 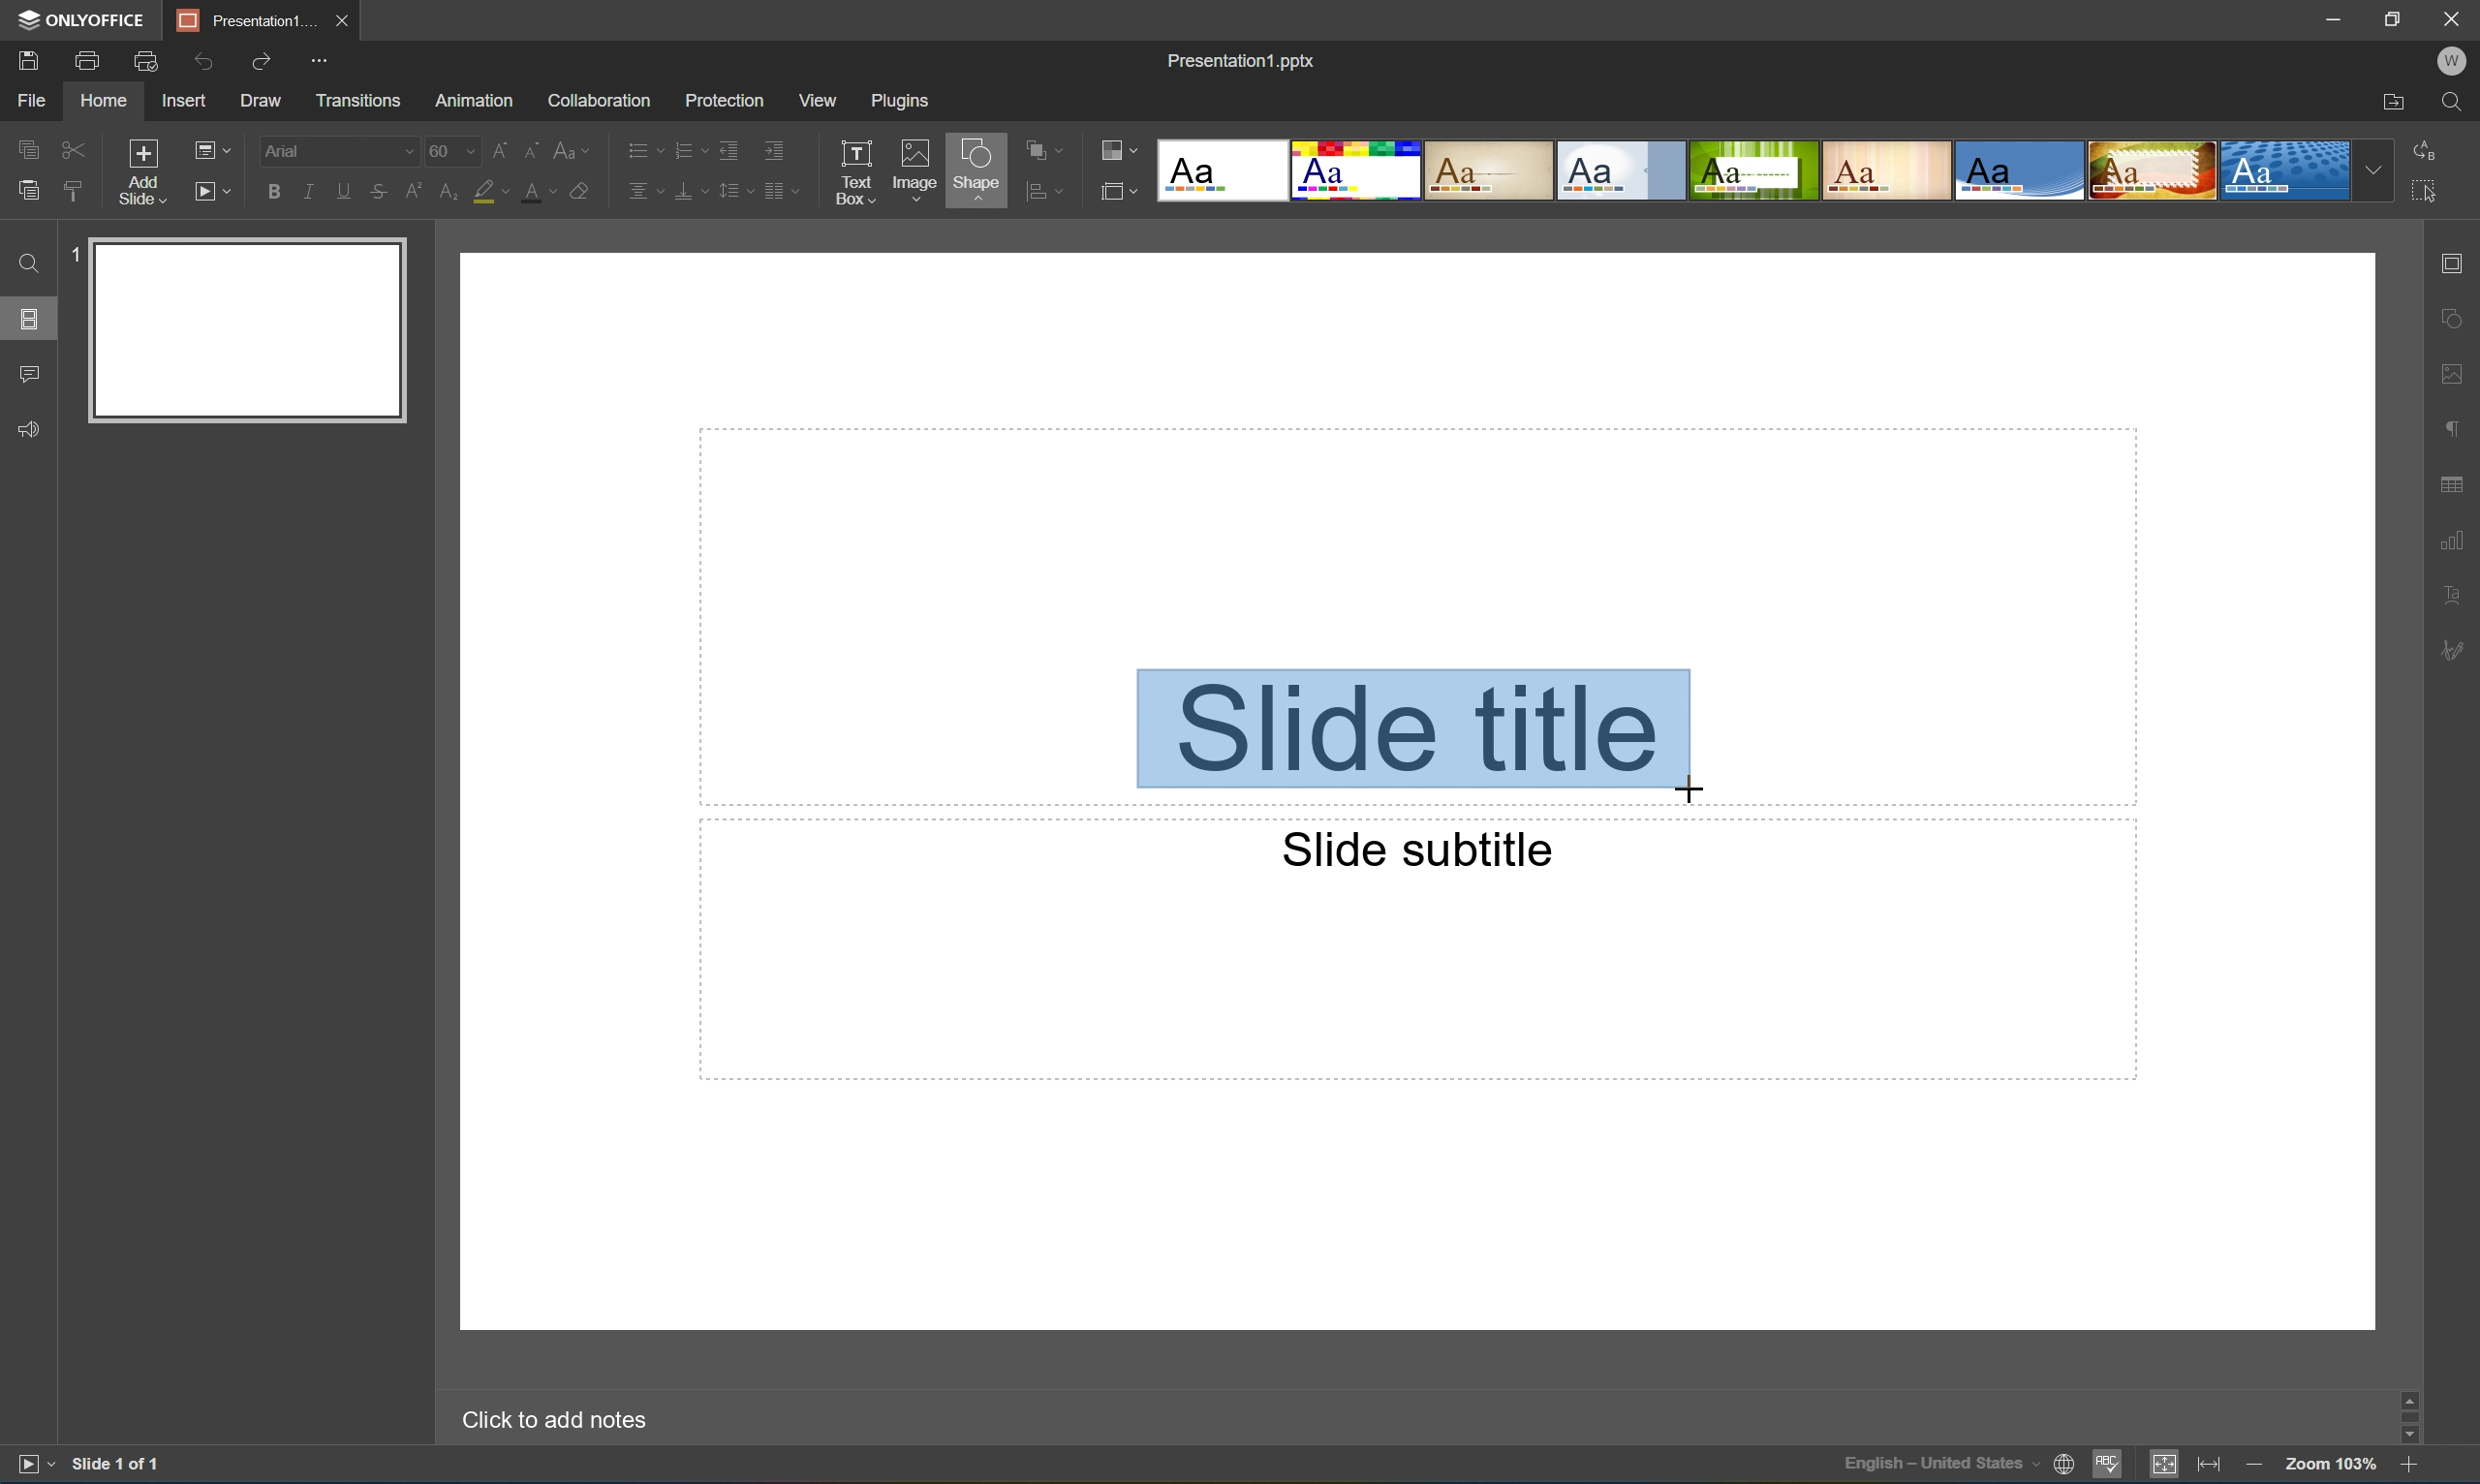 What do you see at coordinates (2426, 197) in the screenshot?
I see `Select all` at bounding box center [2426, 197].